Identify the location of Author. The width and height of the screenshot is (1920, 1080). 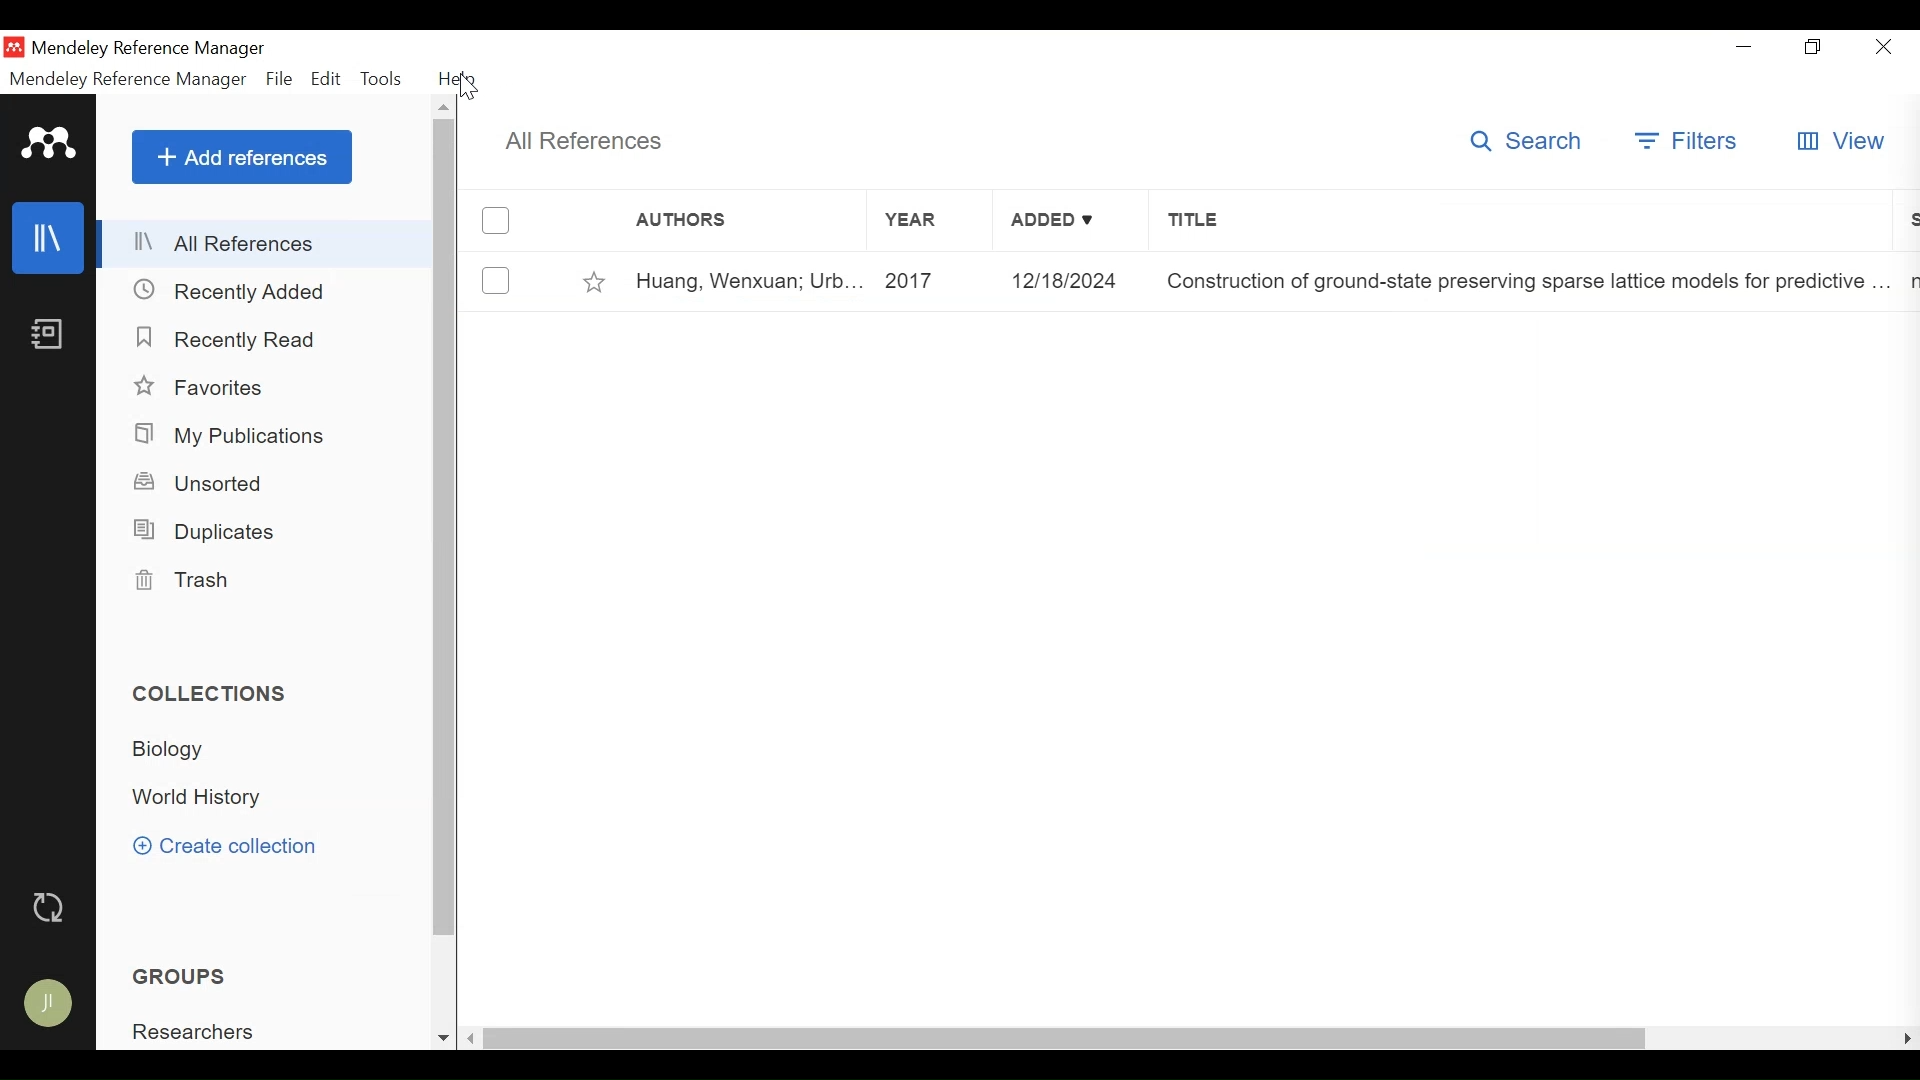
(749, 282).